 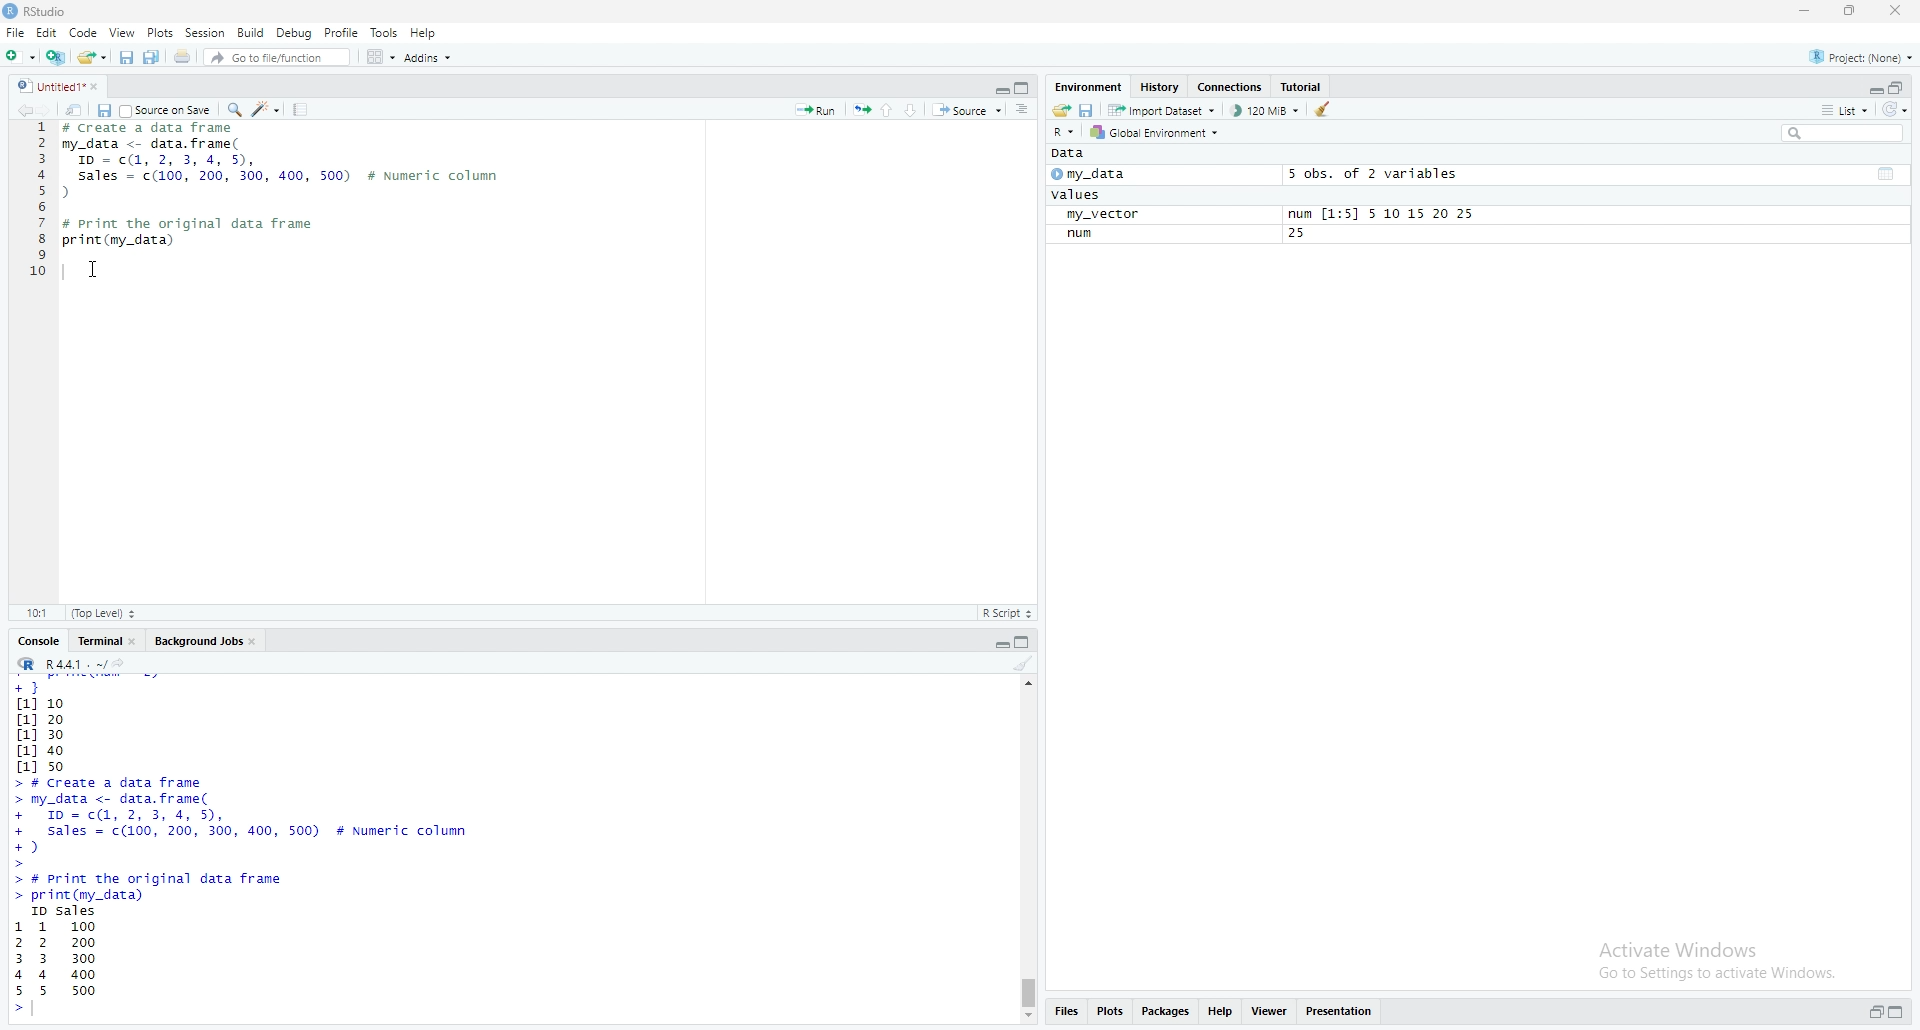 I want to click on edit, so click(x=48, y=32).